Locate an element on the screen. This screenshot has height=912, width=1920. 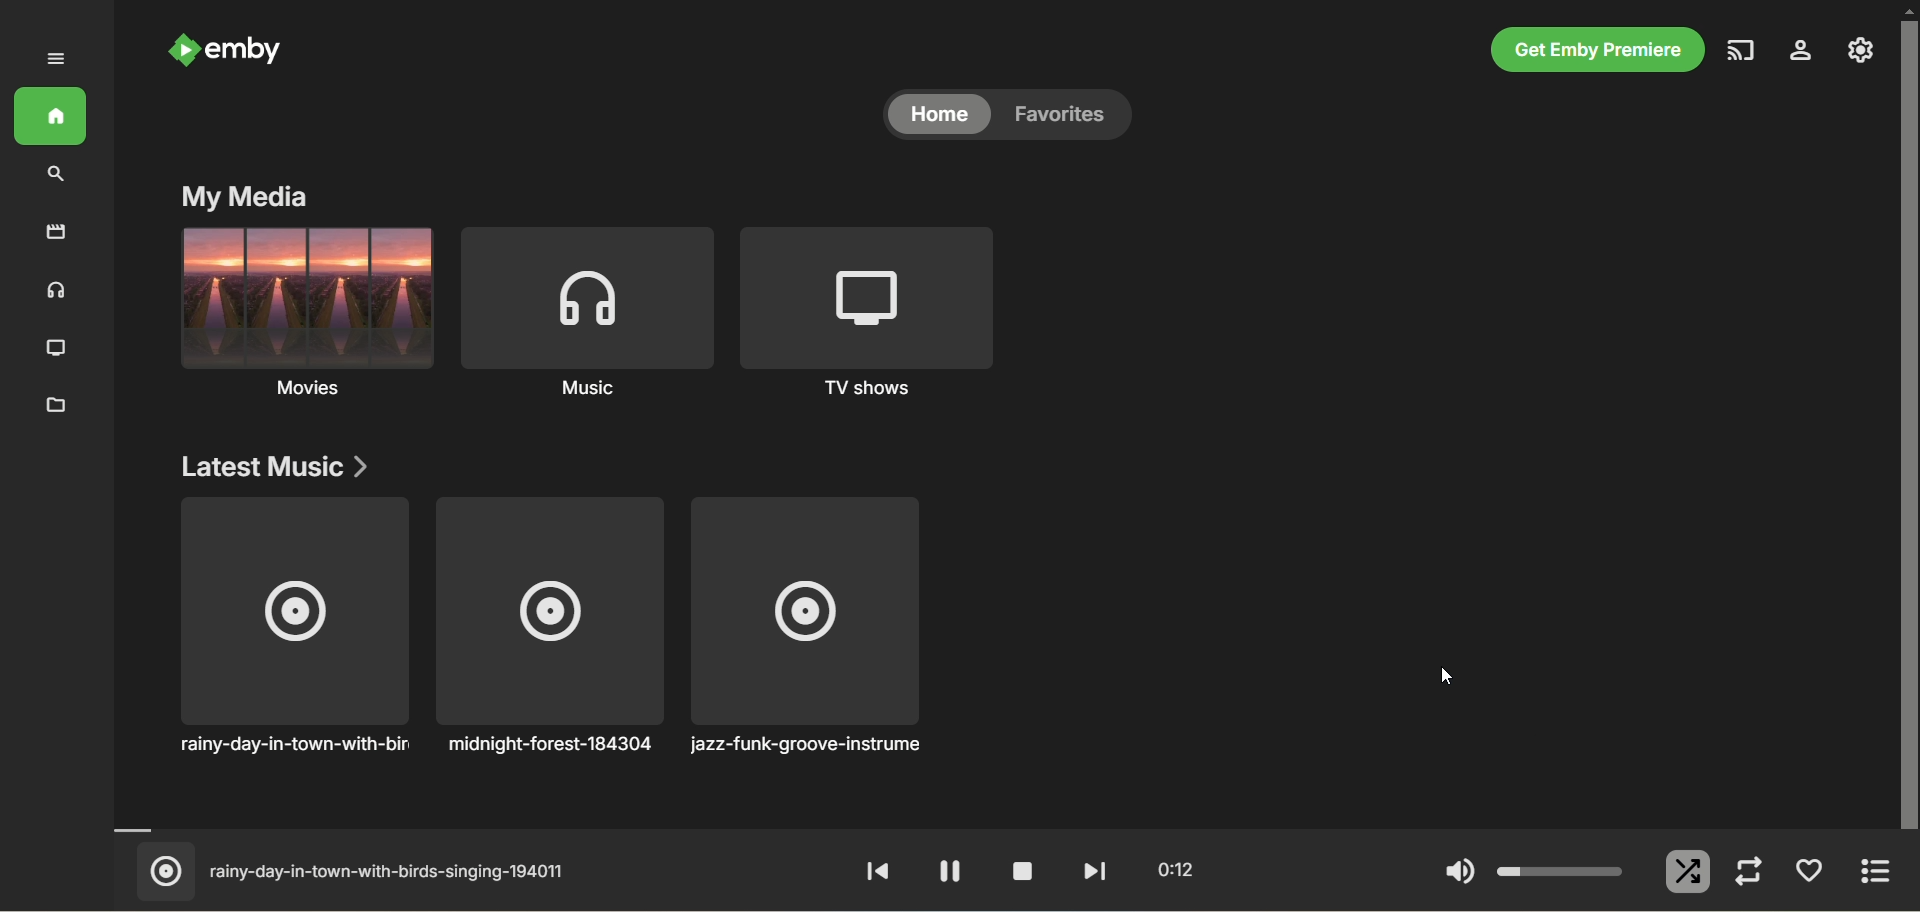
fast forward is located at coordinates (1094, 873).